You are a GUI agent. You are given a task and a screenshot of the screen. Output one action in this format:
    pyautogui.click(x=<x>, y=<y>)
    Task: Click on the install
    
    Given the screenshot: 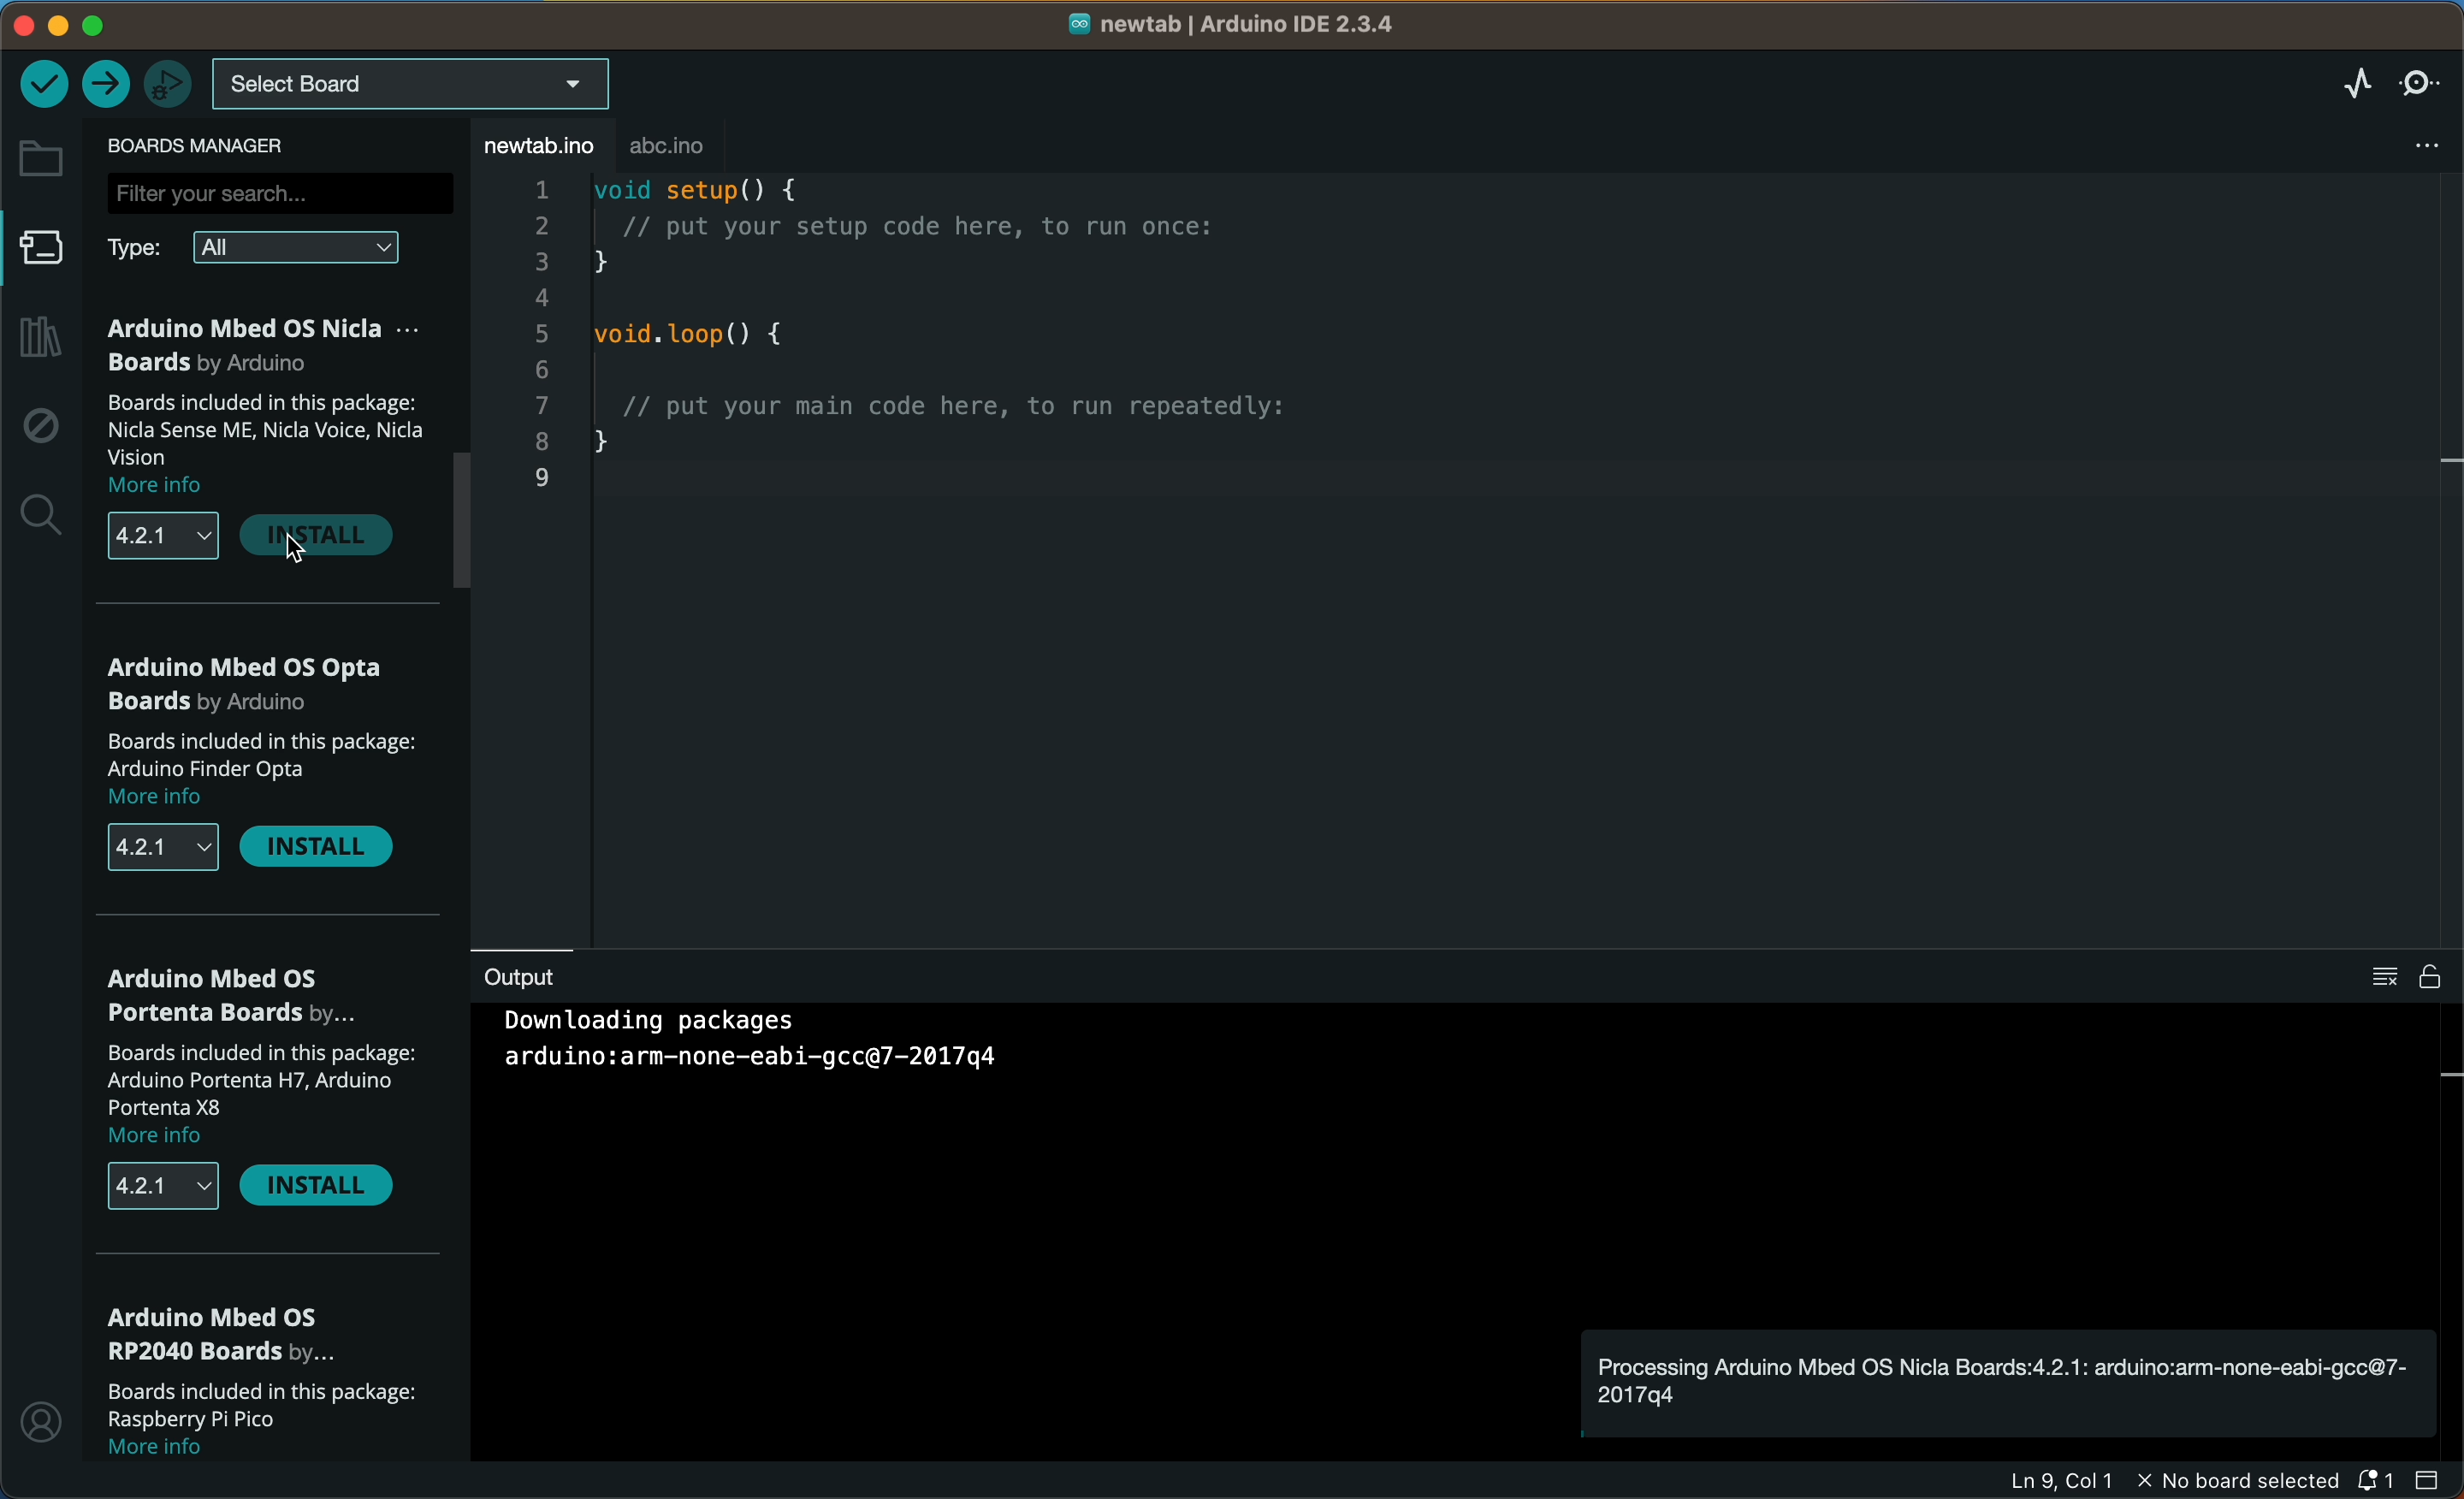 What is the action you would take?
    pyautogui.click(x=312, y=852)
    